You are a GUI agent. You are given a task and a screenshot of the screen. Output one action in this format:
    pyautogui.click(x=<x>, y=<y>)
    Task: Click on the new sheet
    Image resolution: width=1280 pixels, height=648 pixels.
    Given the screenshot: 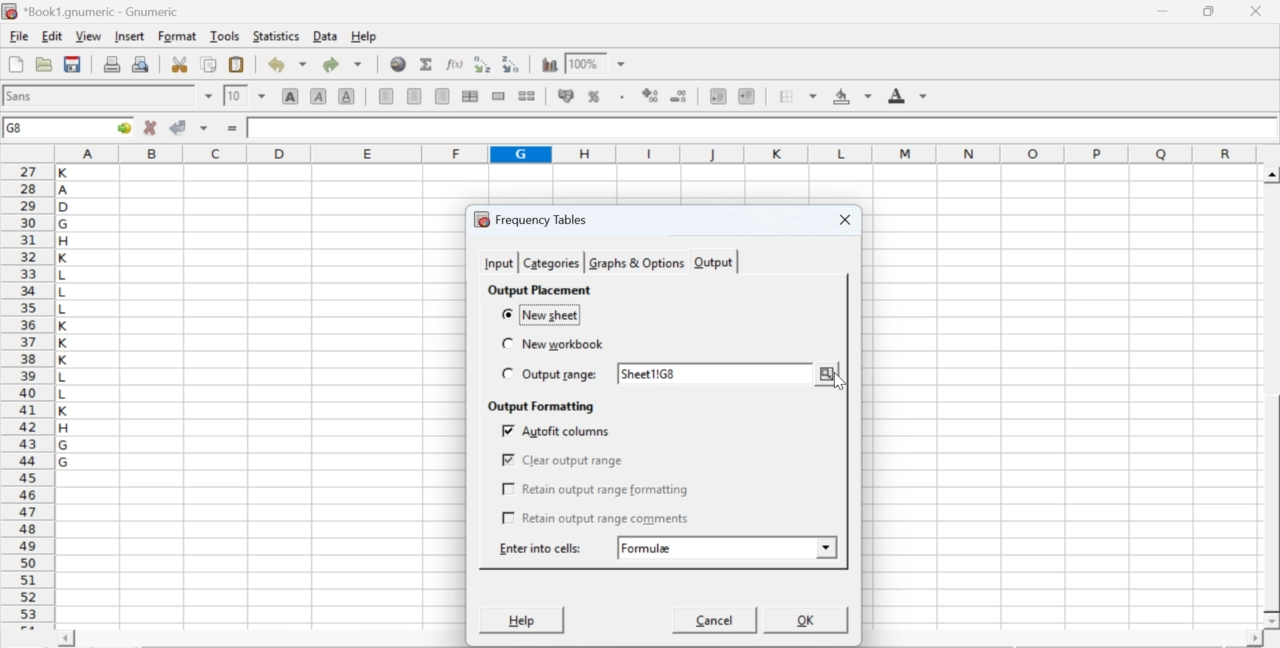 What is the action you would take?
    pyautogui.click(x=542, y=314)
    